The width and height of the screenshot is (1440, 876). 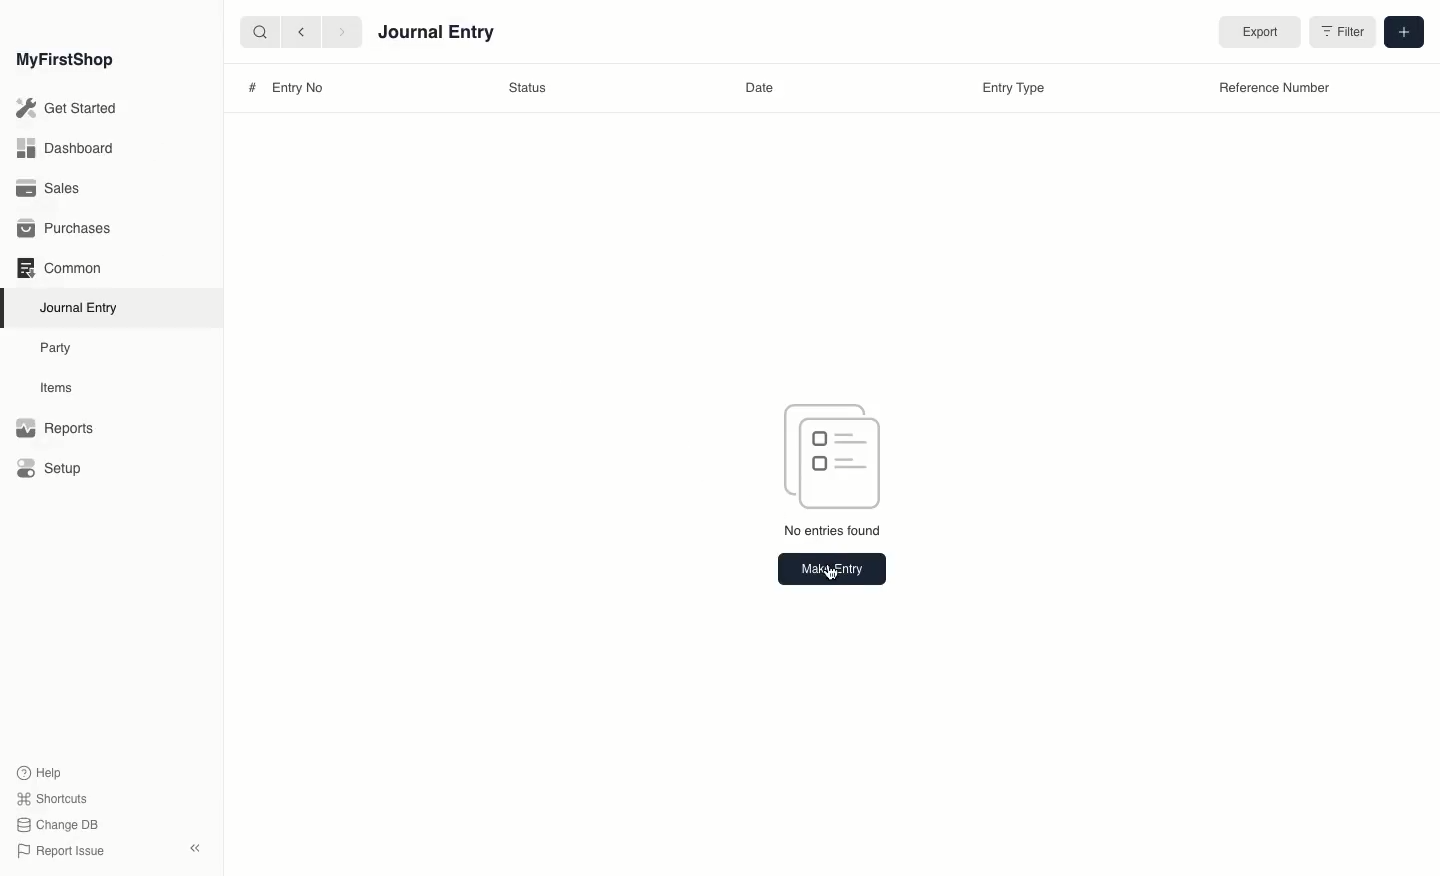 What do you see at coordinates (761, 87) in the screenshot?
I see `Date` at bounding box center [761, 87].